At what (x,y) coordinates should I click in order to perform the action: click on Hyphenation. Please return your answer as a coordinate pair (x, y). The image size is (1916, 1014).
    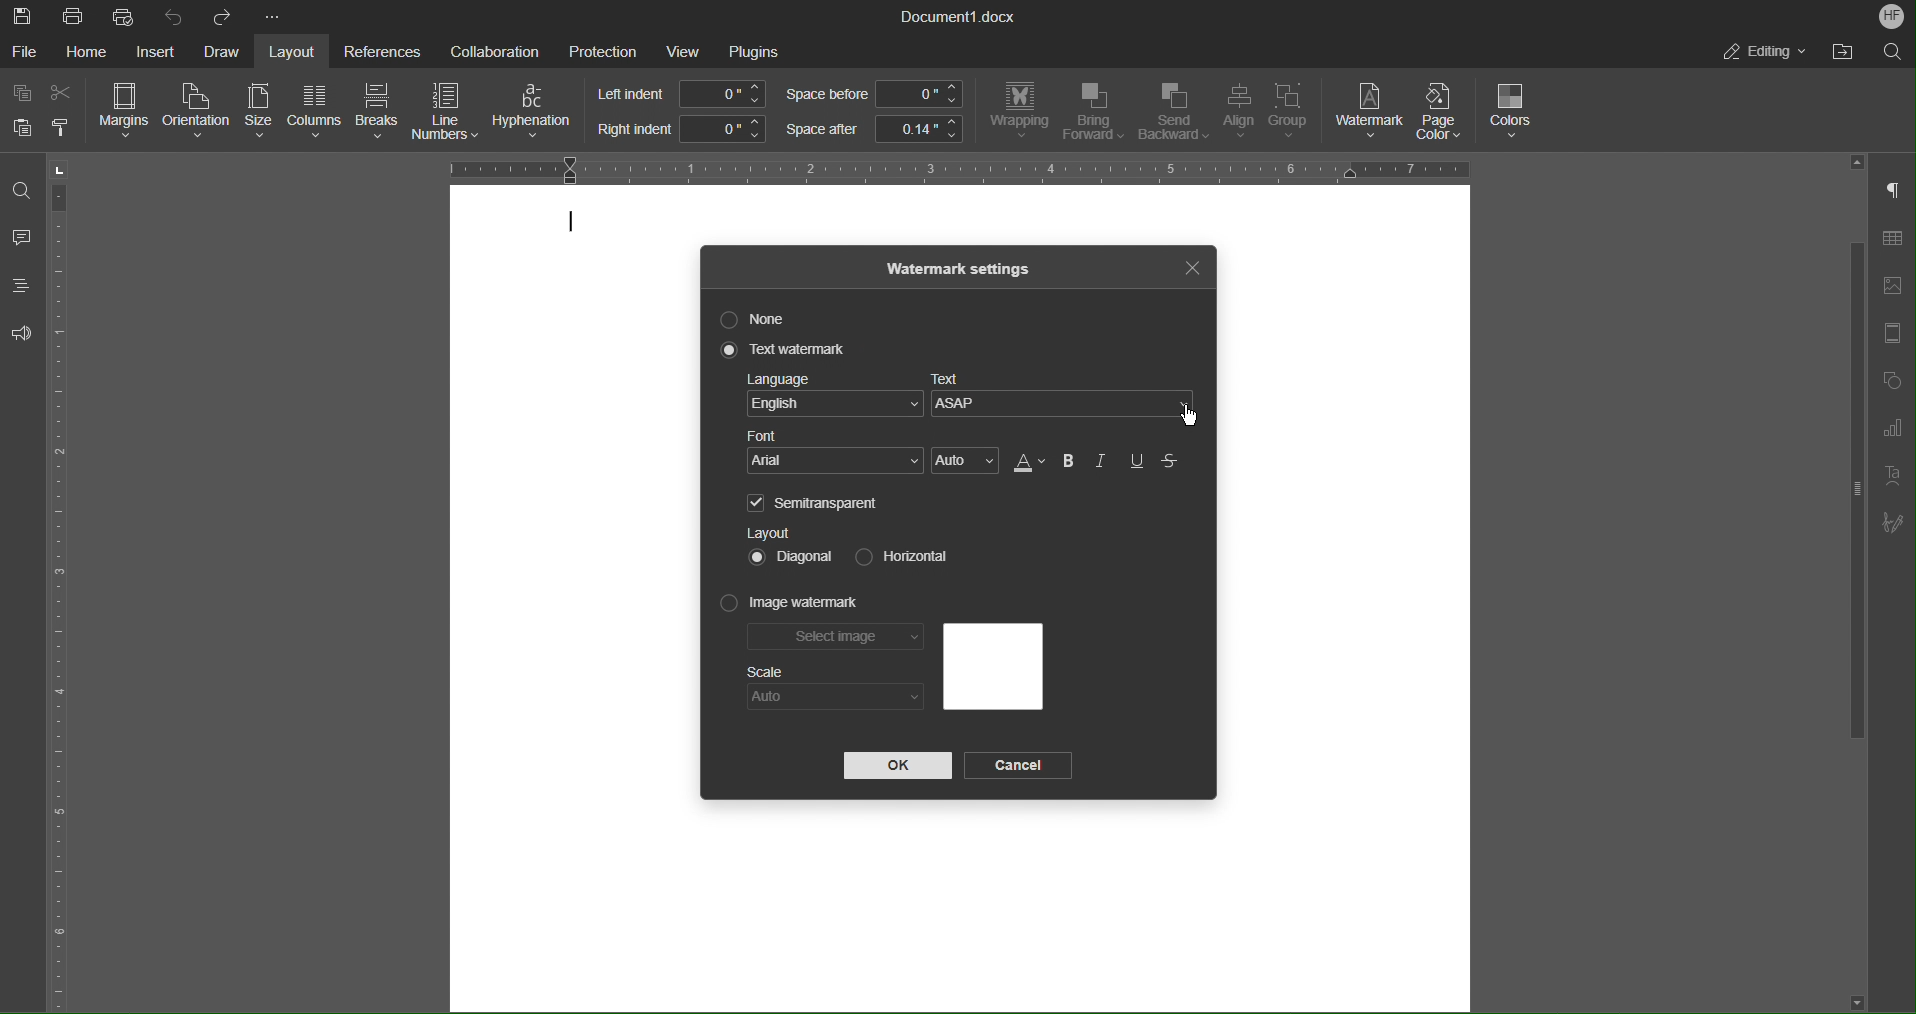
    Looking at the image, I should click on (536, 112).